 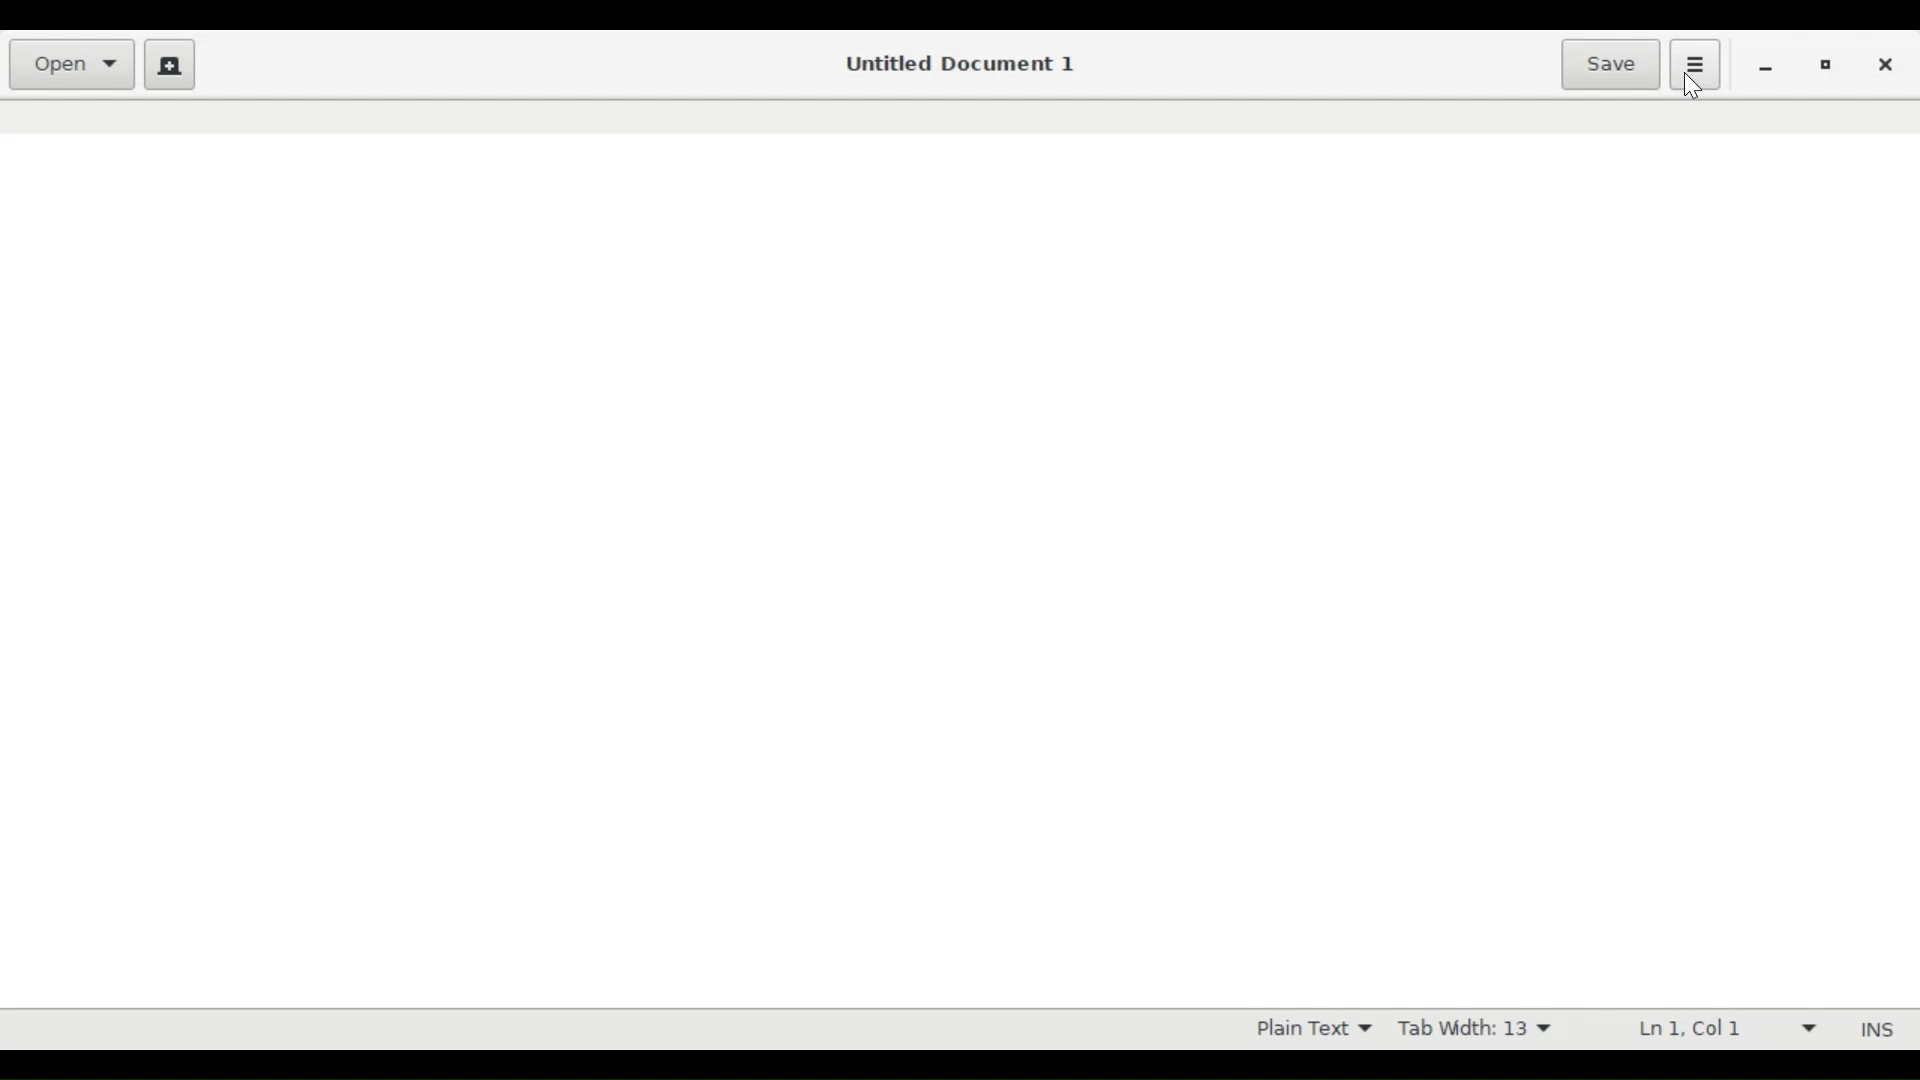 What do you see at coordinates (1715, 1027) in the screenshot?
I see `Ln 1 Col 1` at bounding box center [1715, 1027].